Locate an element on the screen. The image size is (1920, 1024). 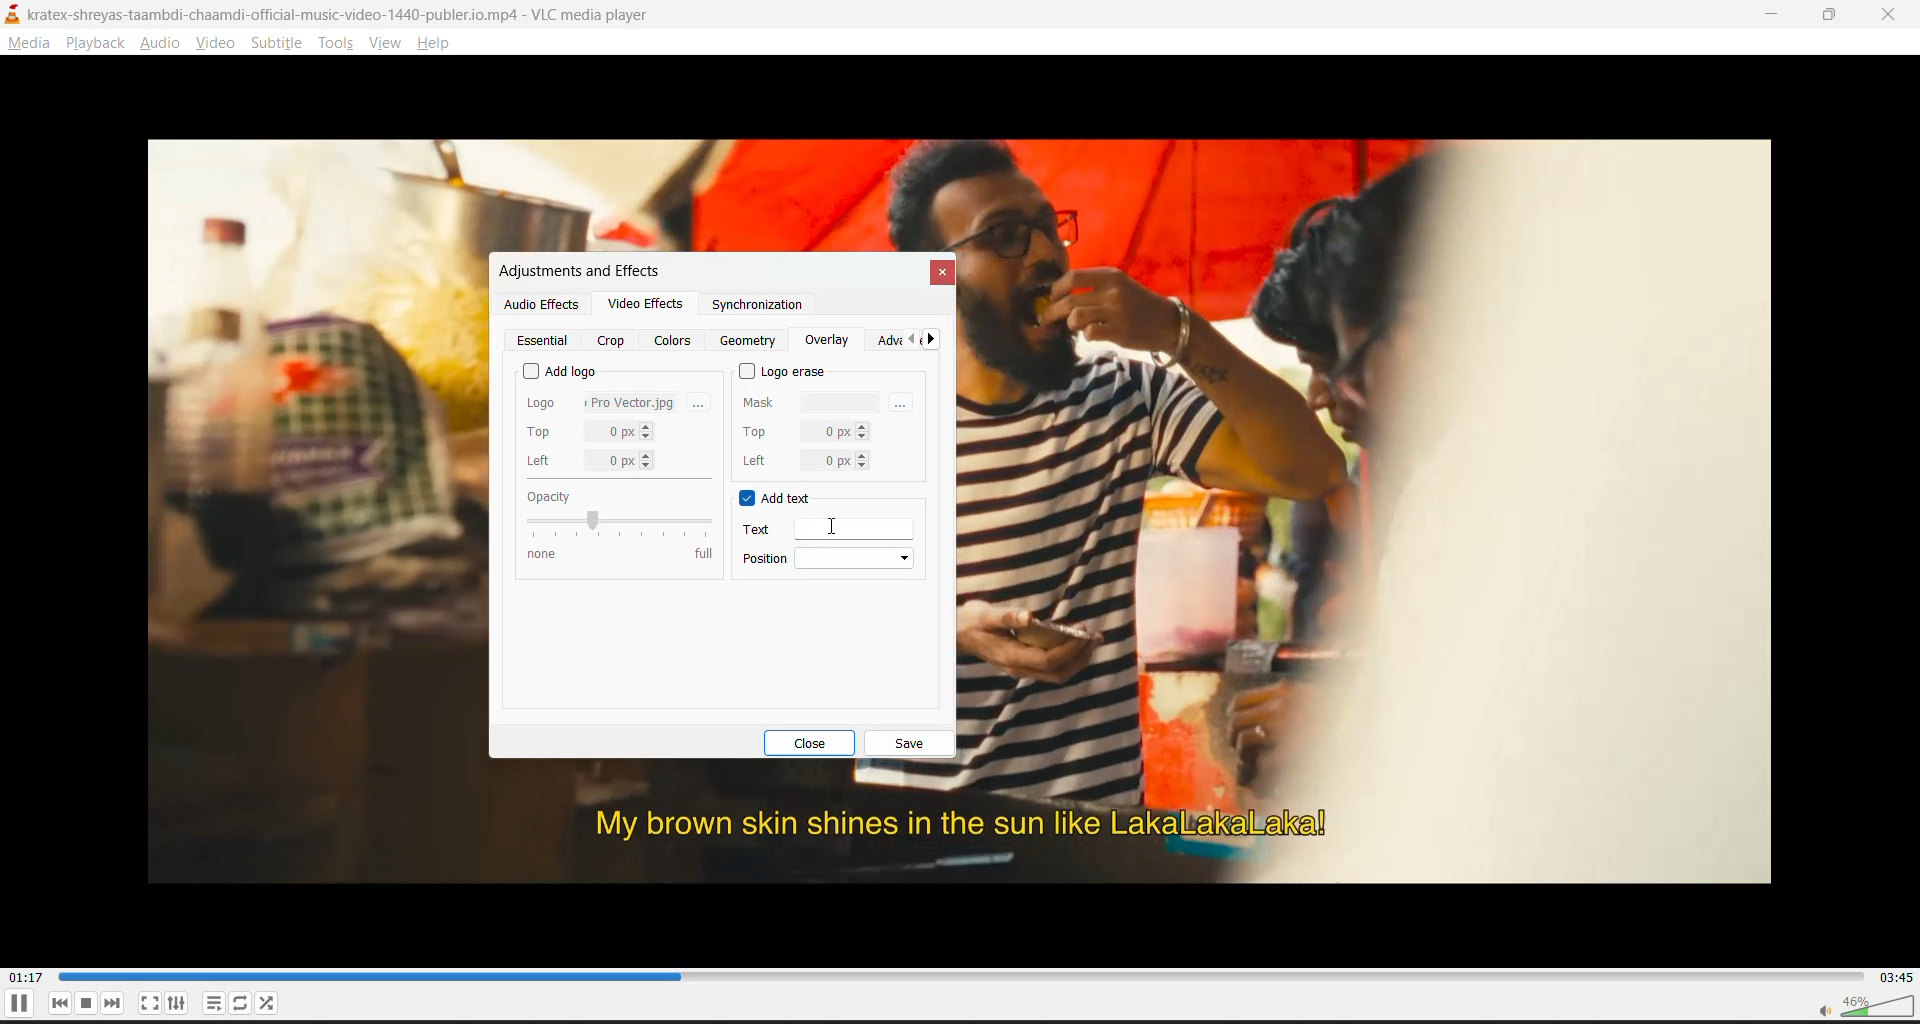
overlay is located at coordinates (827, 341).